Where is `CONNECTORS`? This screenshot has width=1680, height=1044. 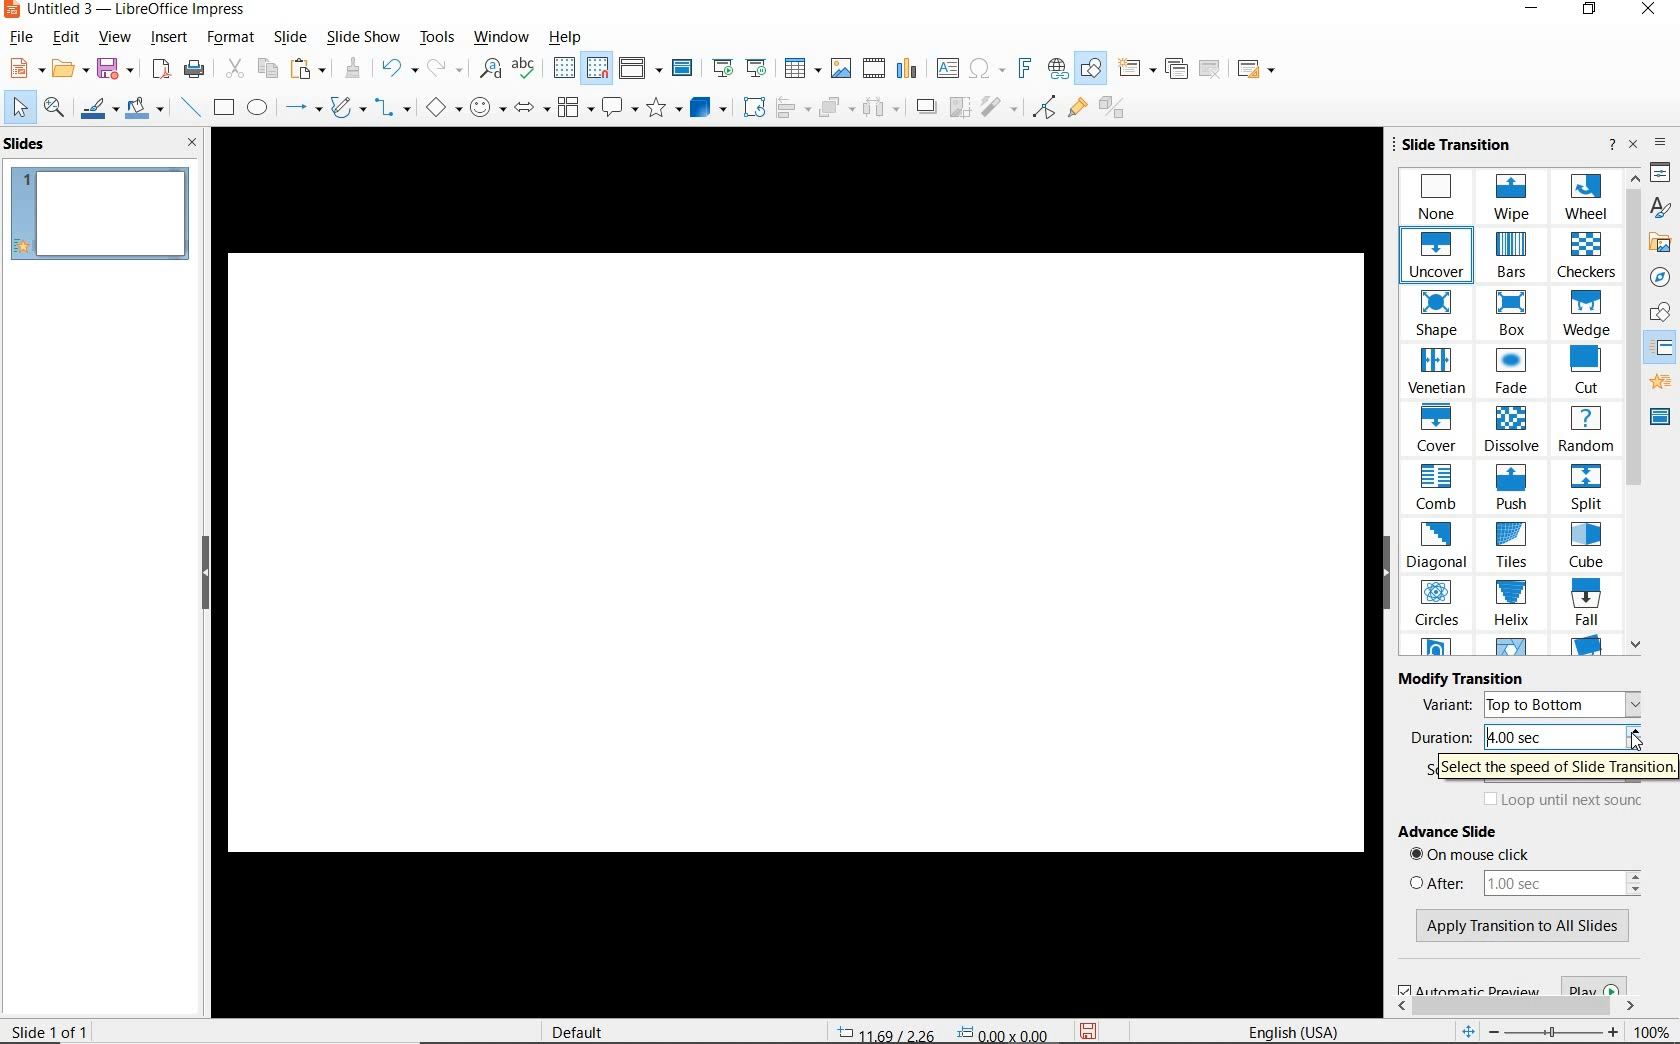 CONNECTORS is located at coordinates (392, 109).